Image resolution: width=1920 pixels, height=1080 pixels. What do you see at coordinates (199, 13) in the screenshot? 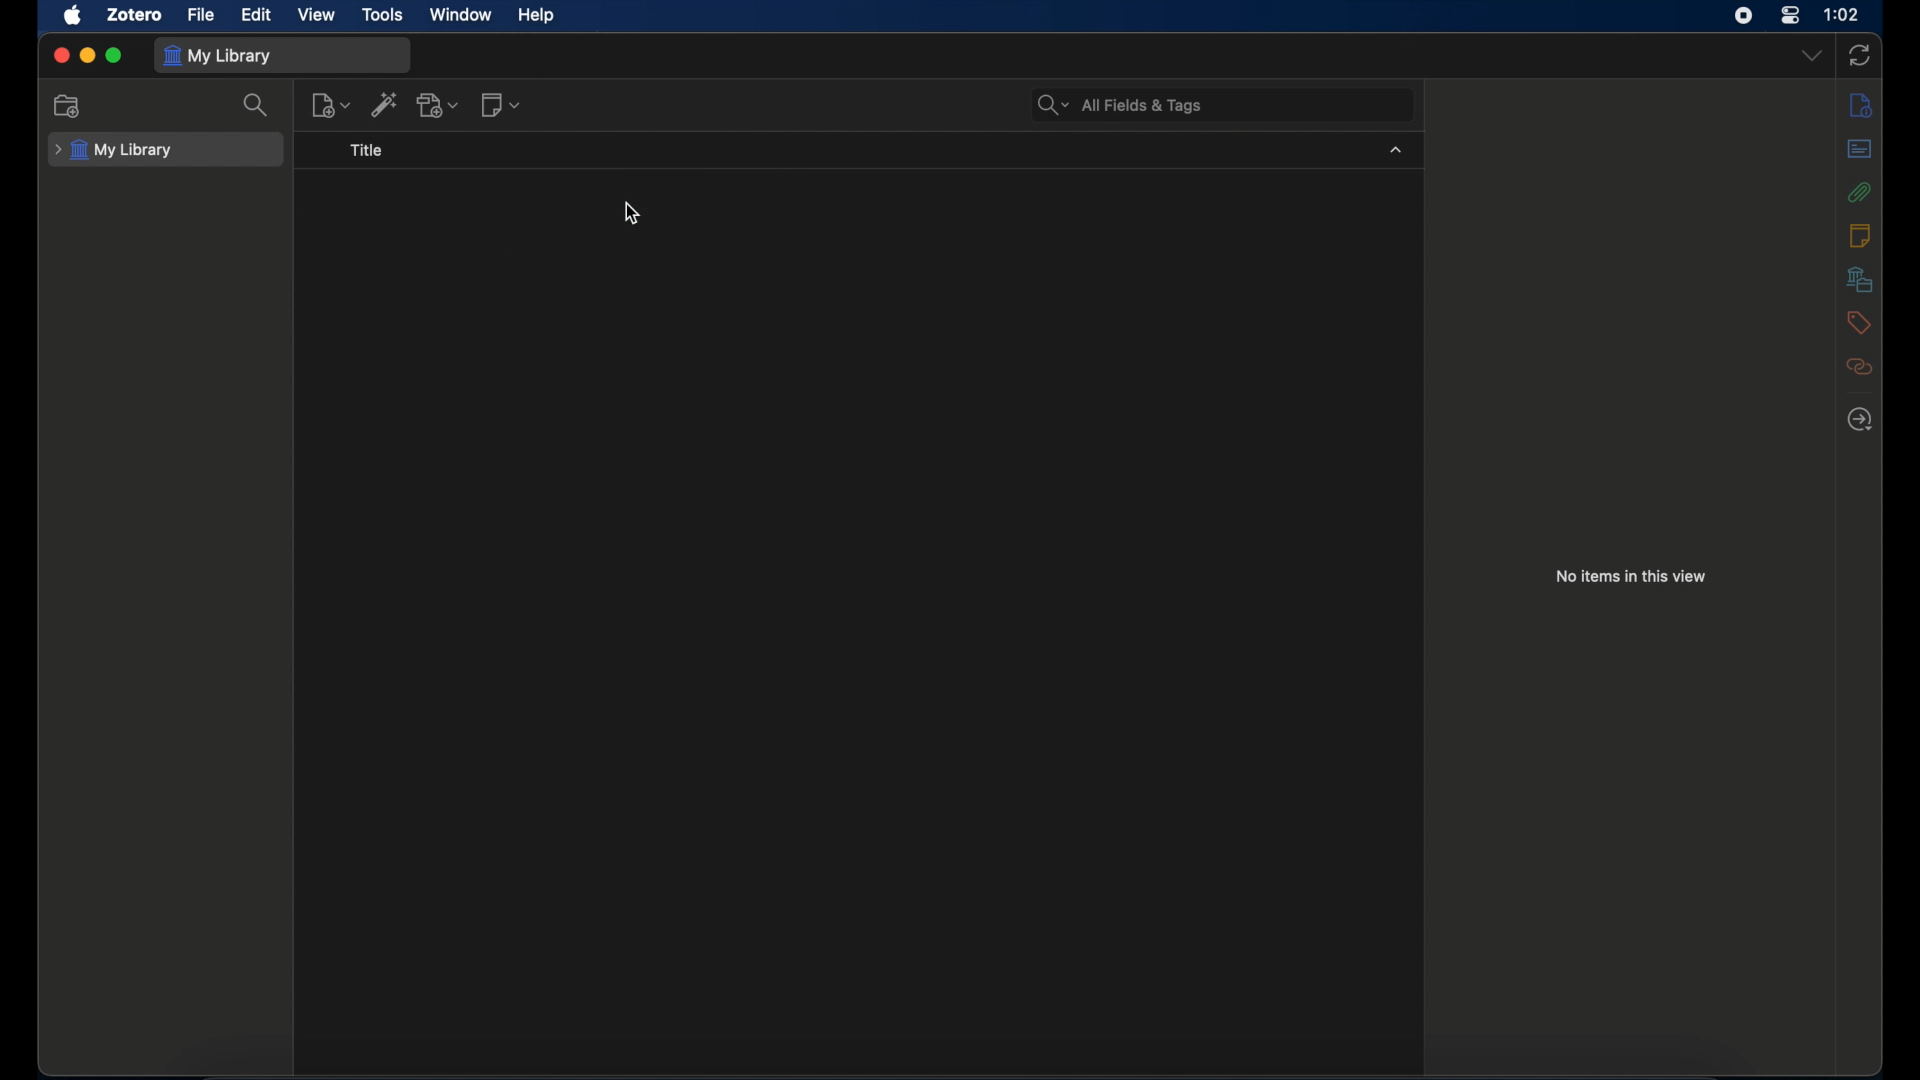
I see `file` at bounding box center [199, 13].